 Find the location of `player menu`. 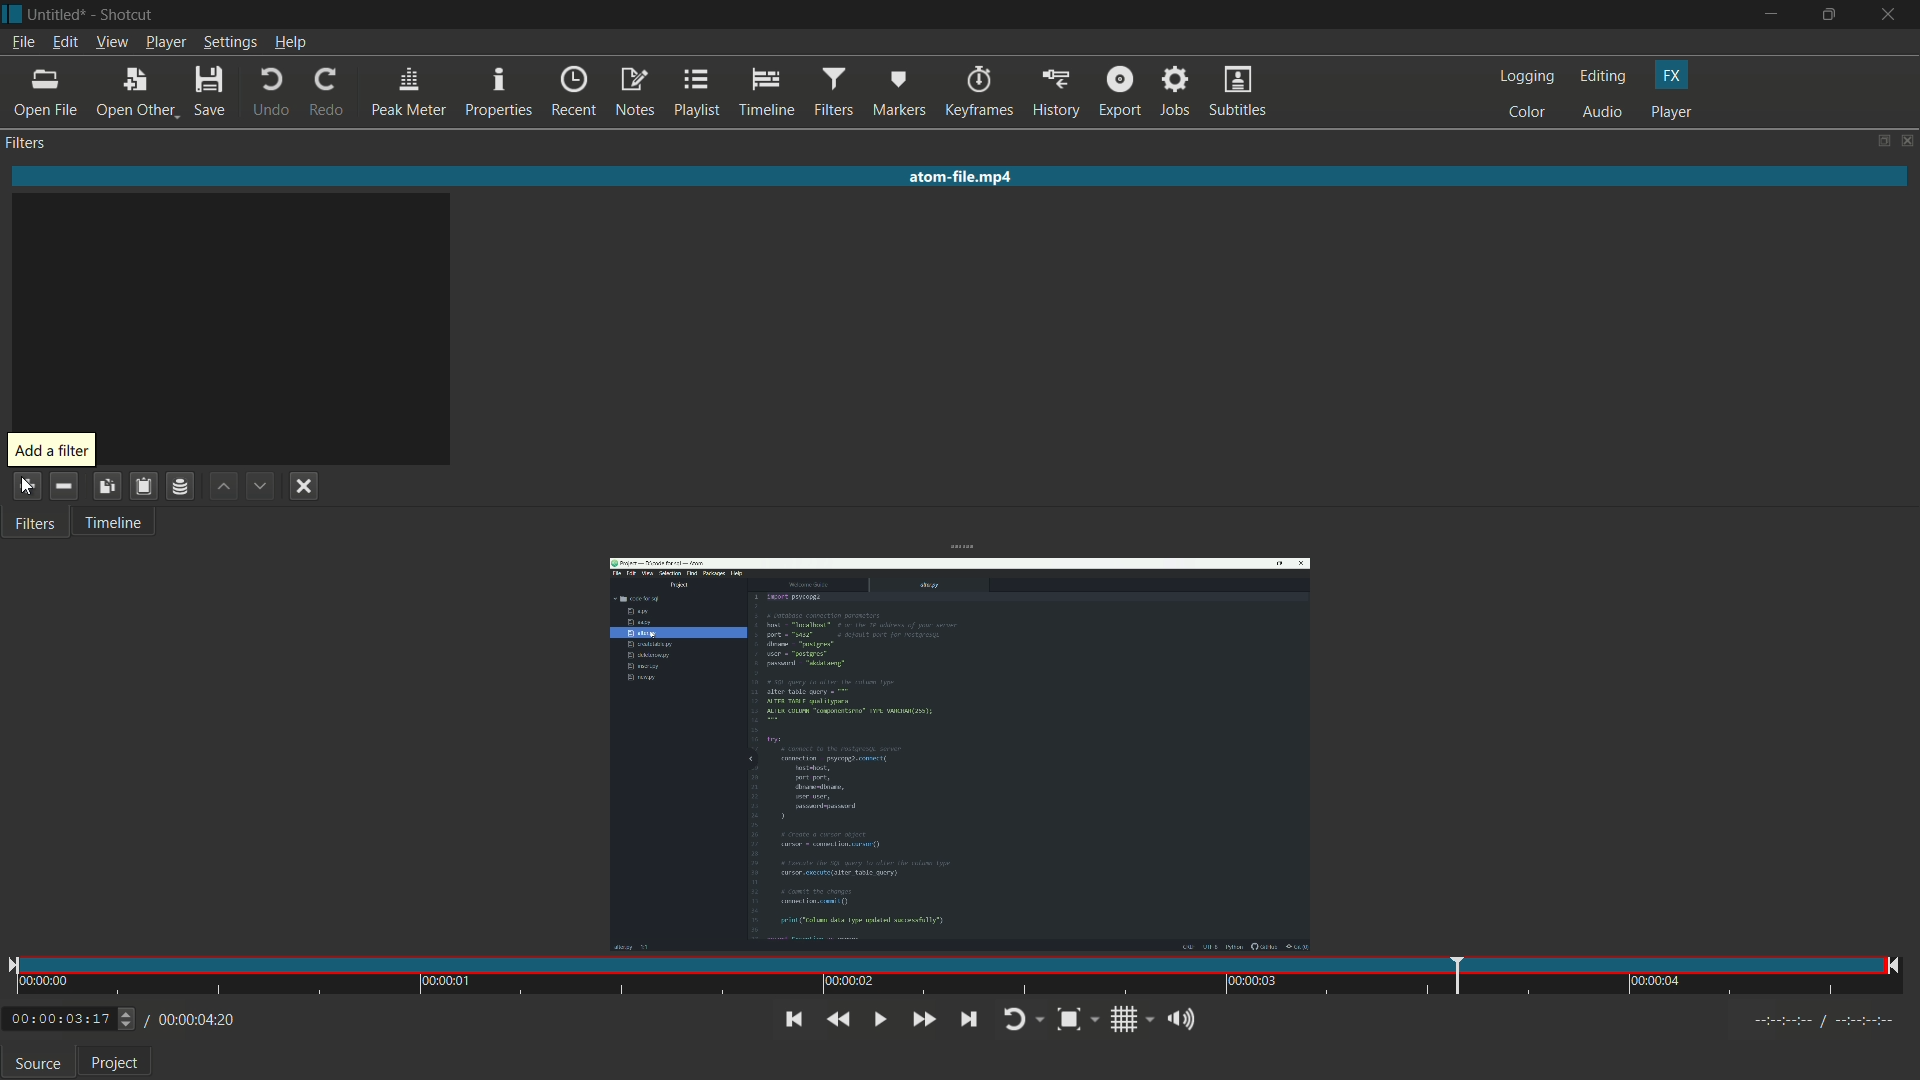

player menu is located at coordinates (165, 43).